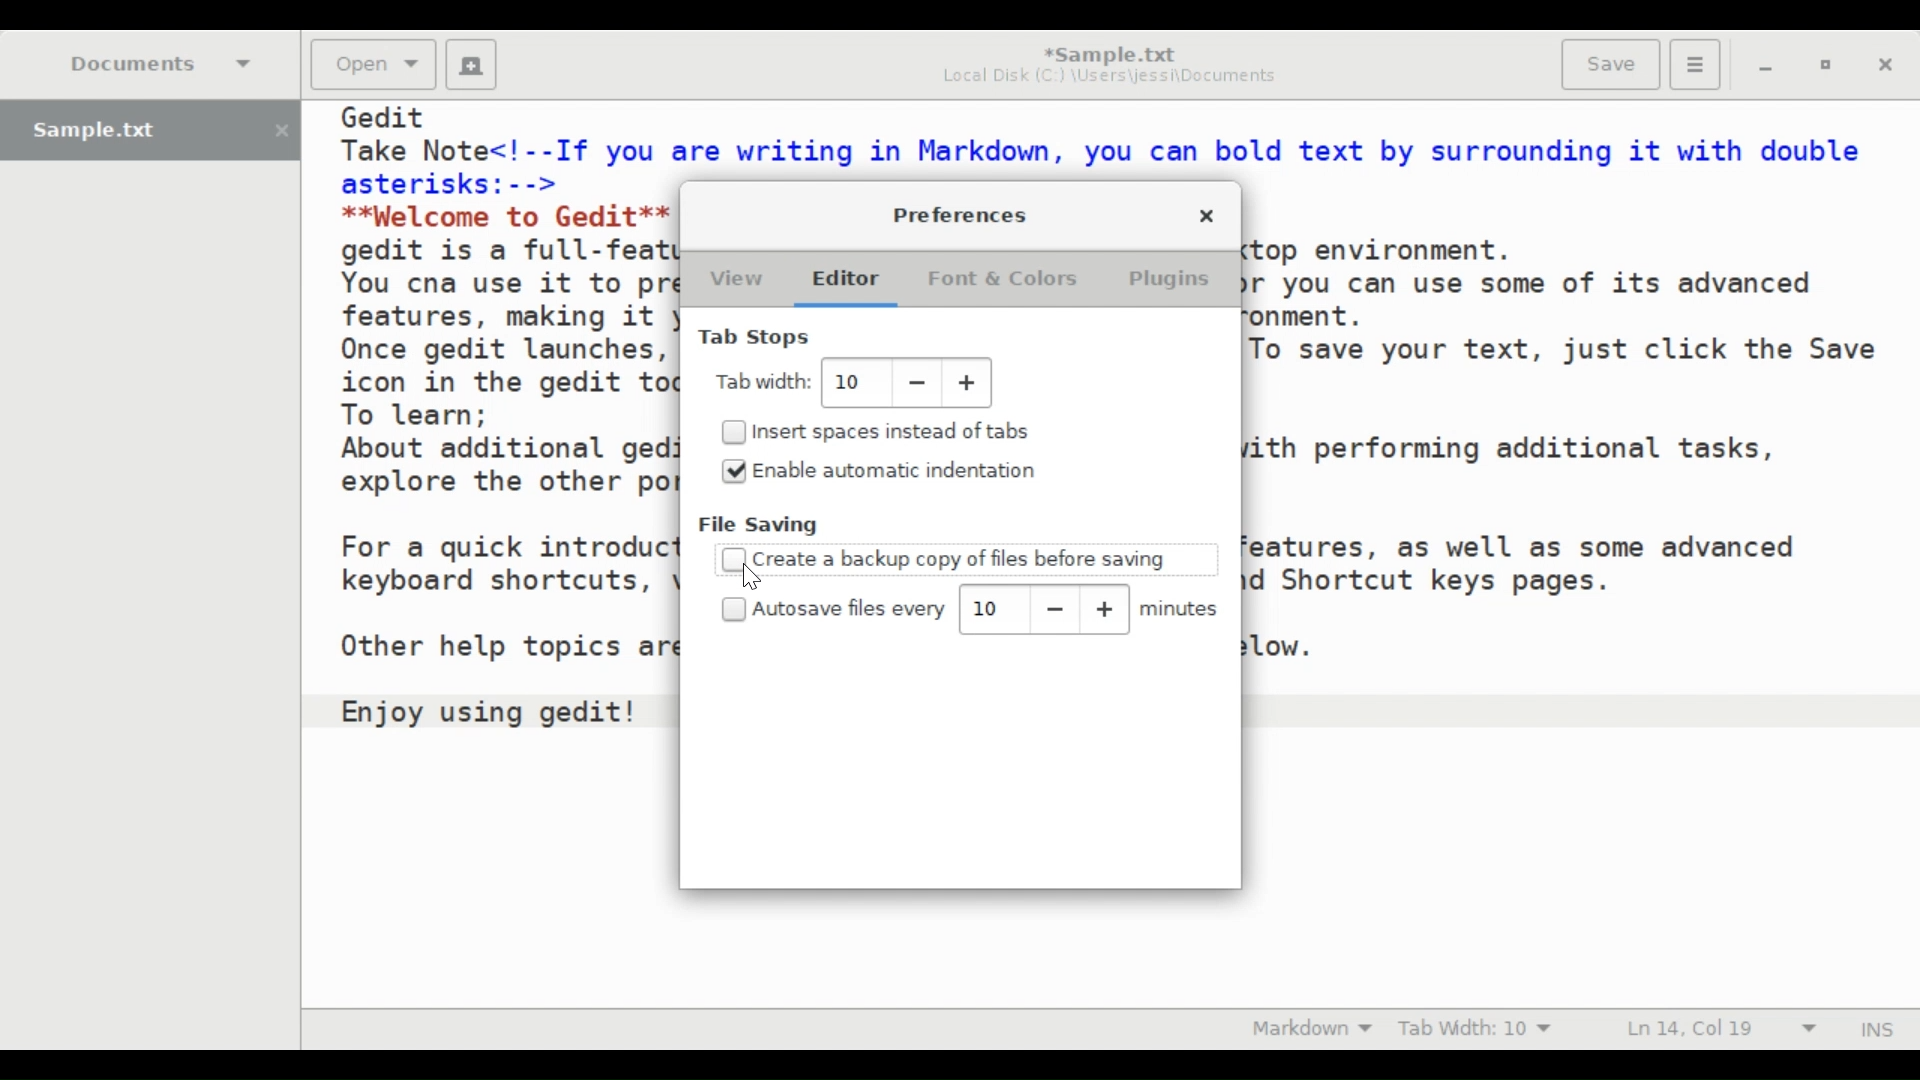  I want to click on (un)select Insert spaces instead of tabs, so click(886, 430).